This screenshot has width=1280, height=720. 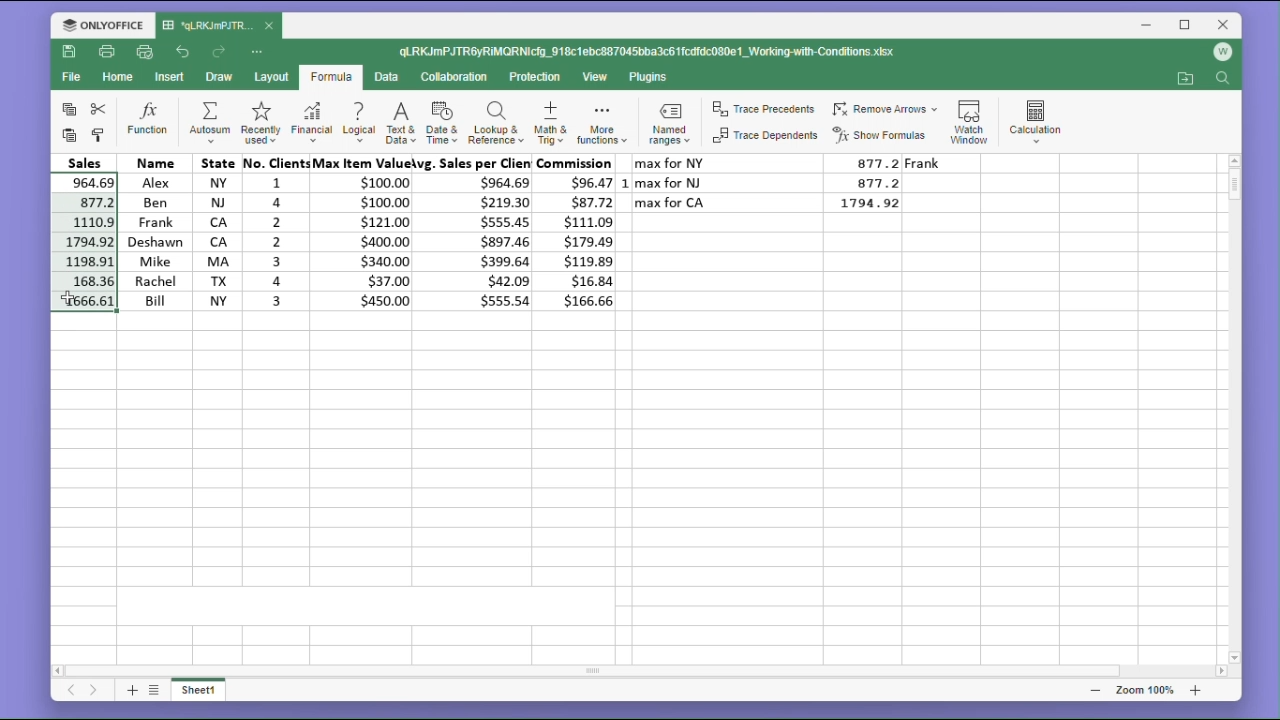 What do you see at coordinates (1149, 27) in the screenshot?
I see `minimize` at bounding box center [1149, 27].